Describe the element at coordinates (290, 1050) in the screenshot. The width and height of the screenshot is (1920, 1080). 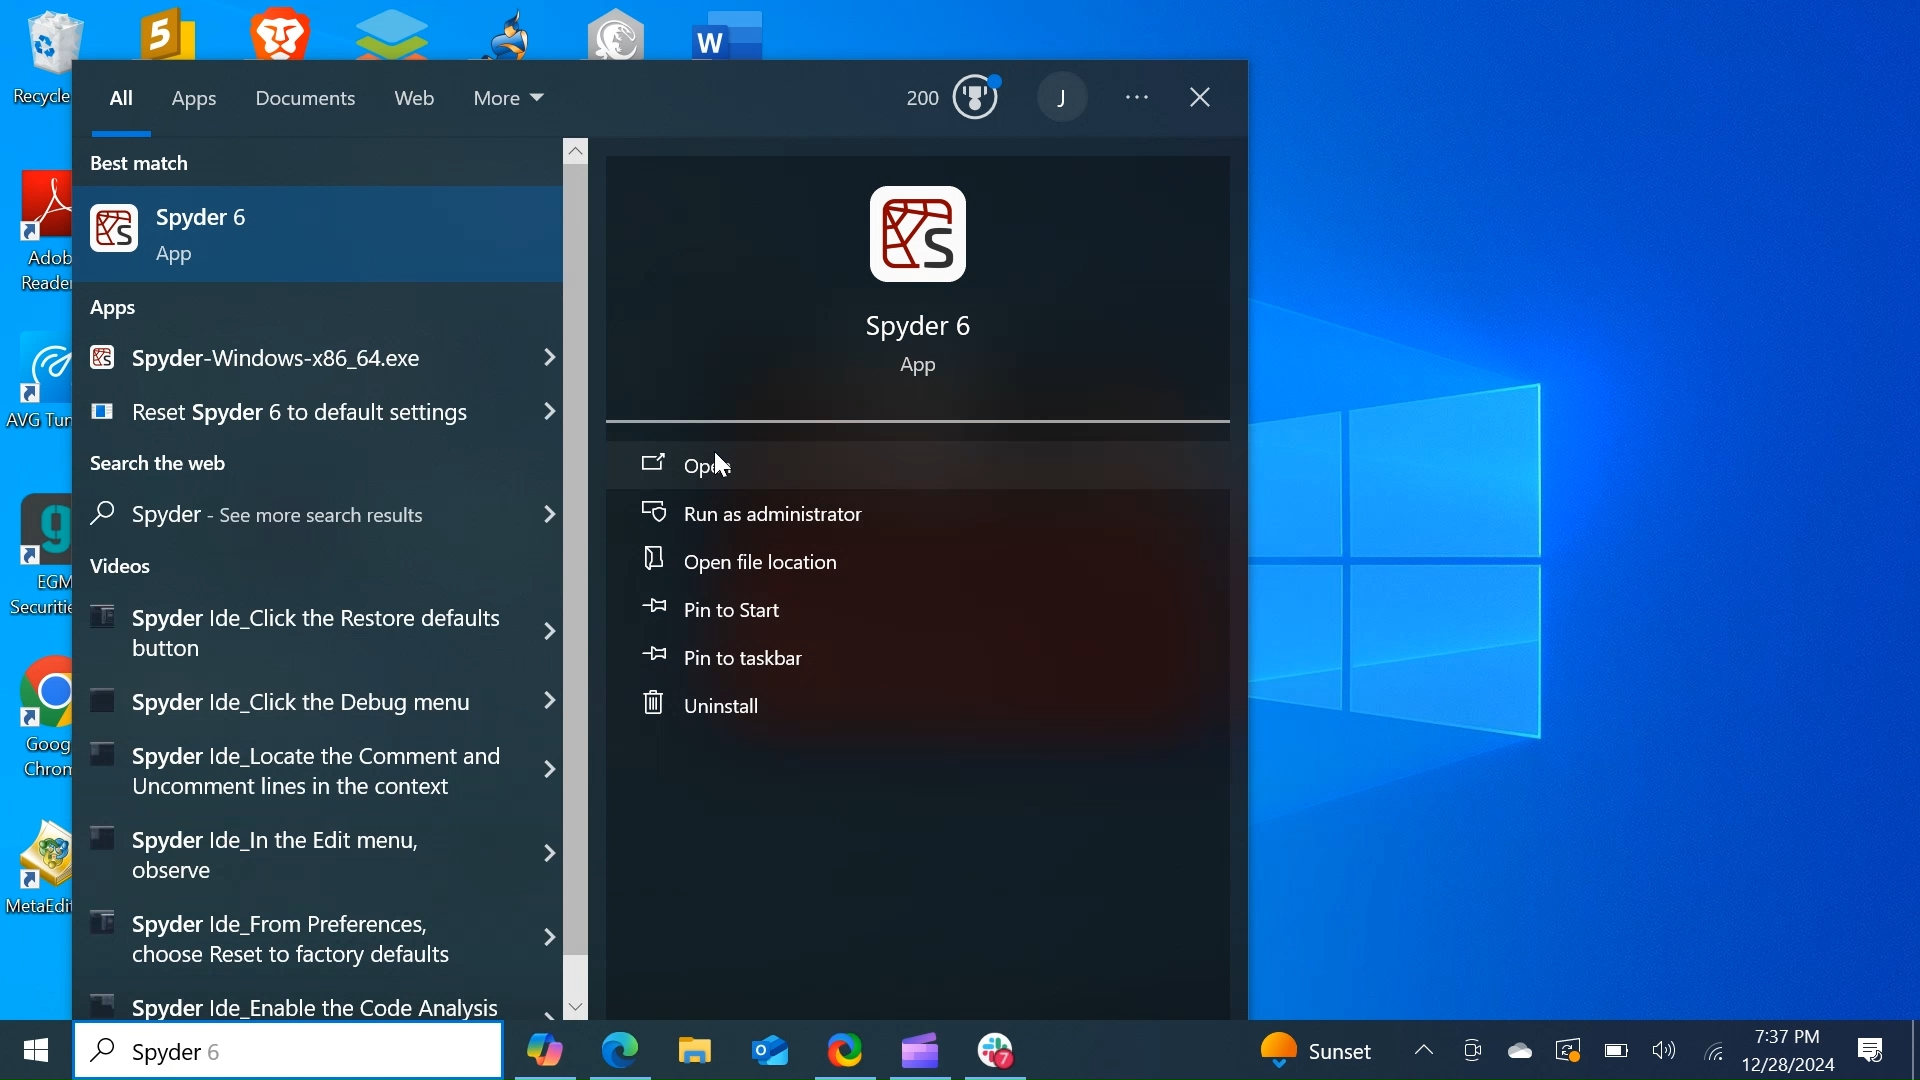
I see `Search` at that location.